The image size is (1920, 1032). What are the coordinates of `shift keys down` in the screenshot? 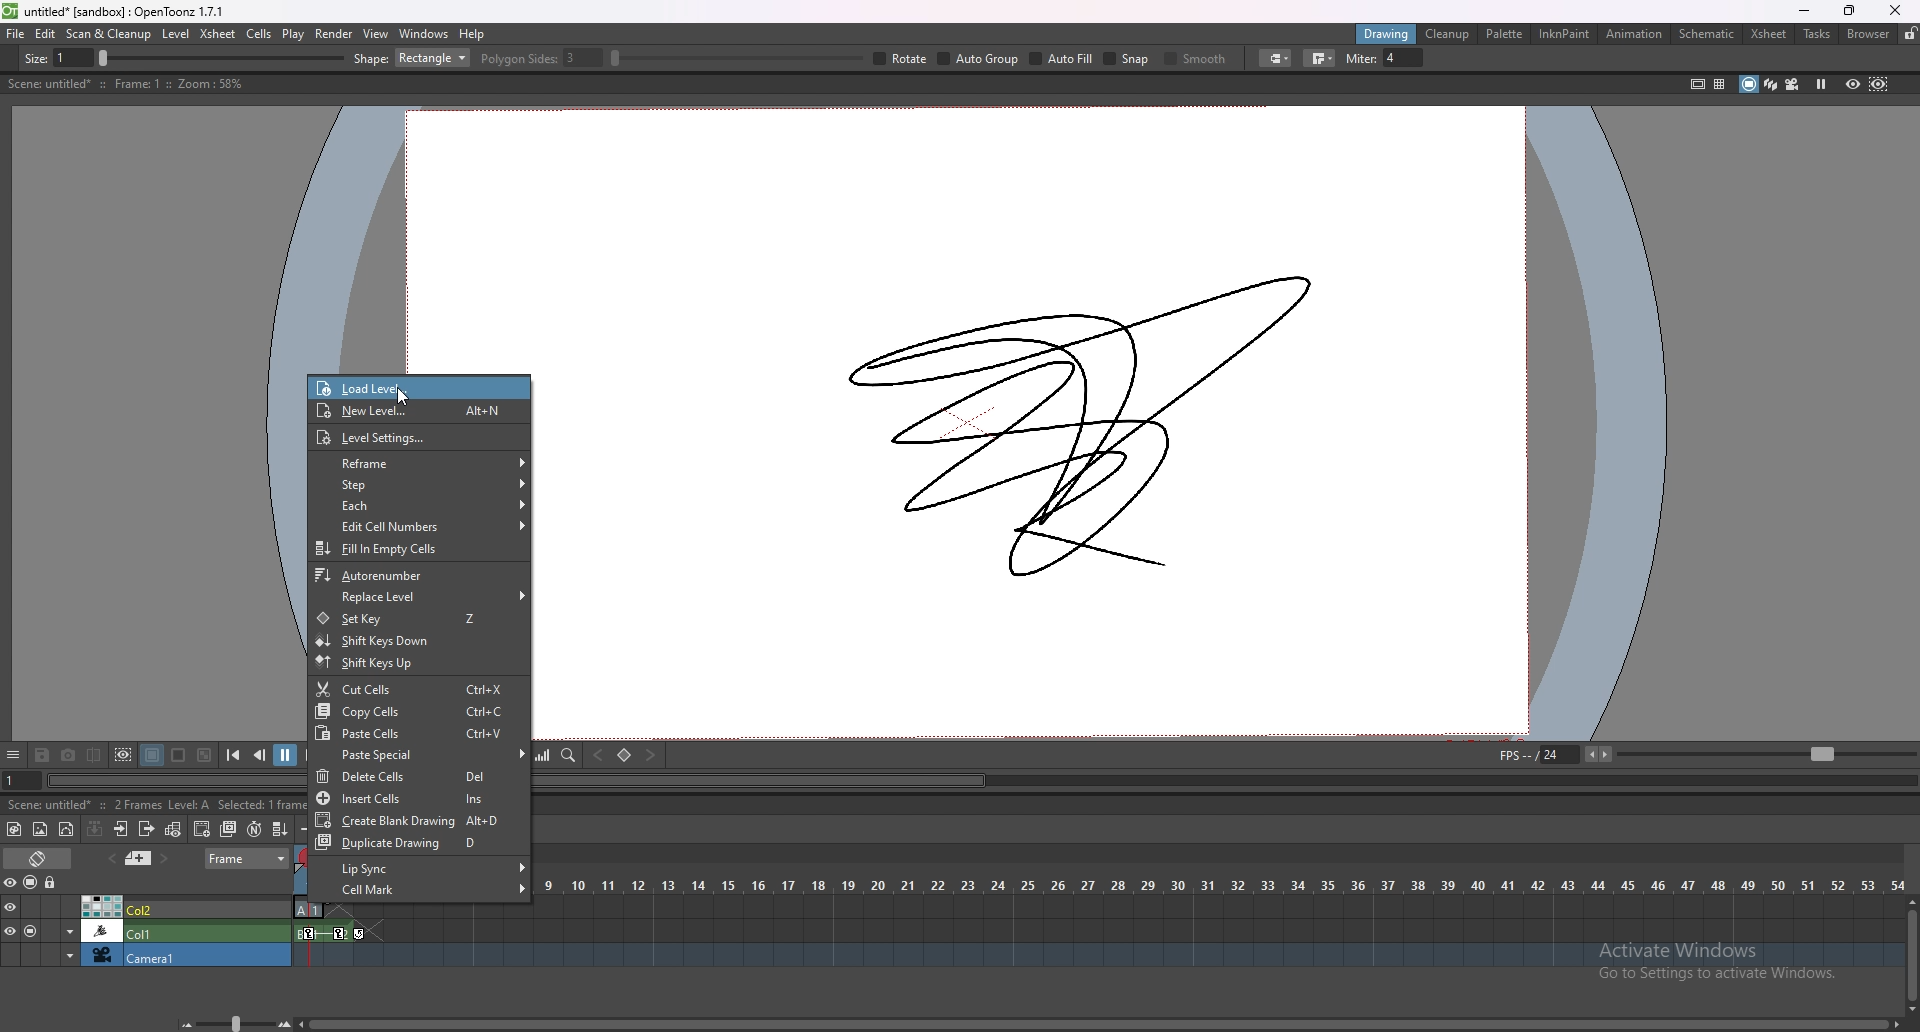 It's located at (418, 640).